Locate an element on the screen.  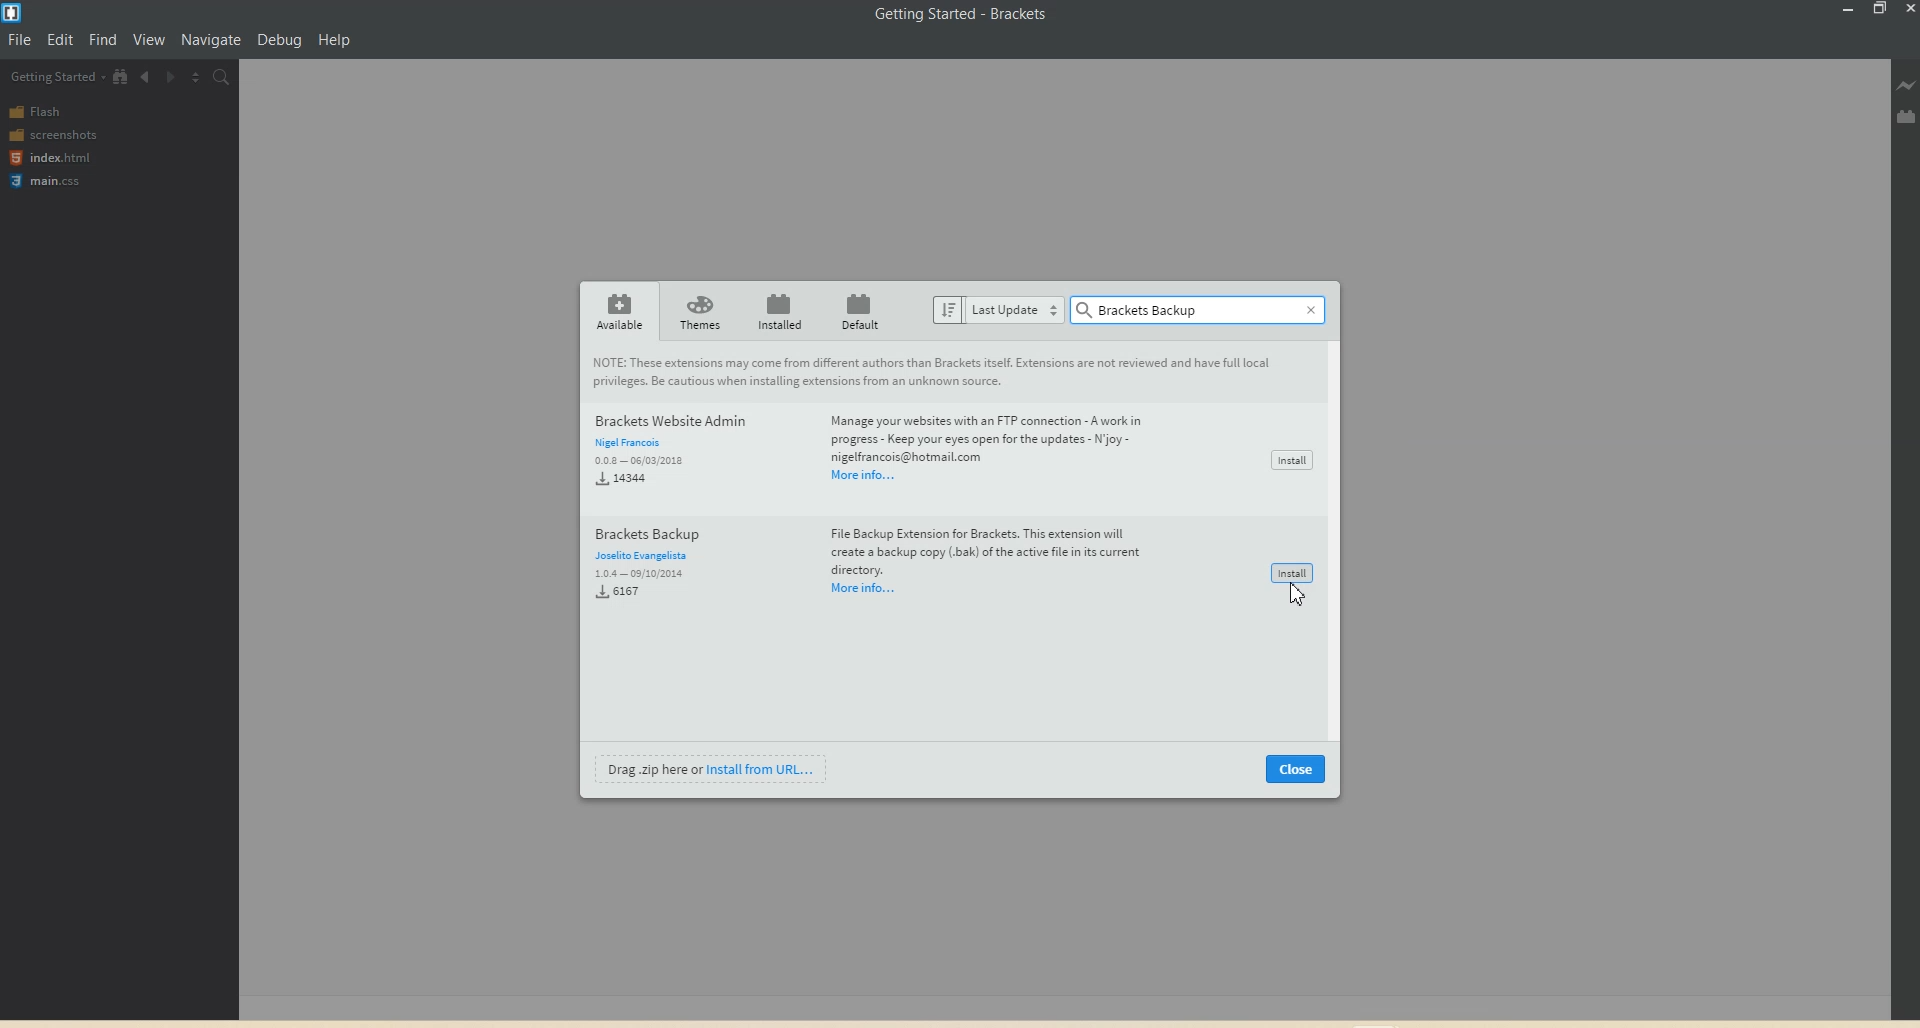
File Backup Extension for Brackets. This extension will create a backup copy (bak) of the active fil in its current directory.Moreinfo... is located at coordinates (984, 561).